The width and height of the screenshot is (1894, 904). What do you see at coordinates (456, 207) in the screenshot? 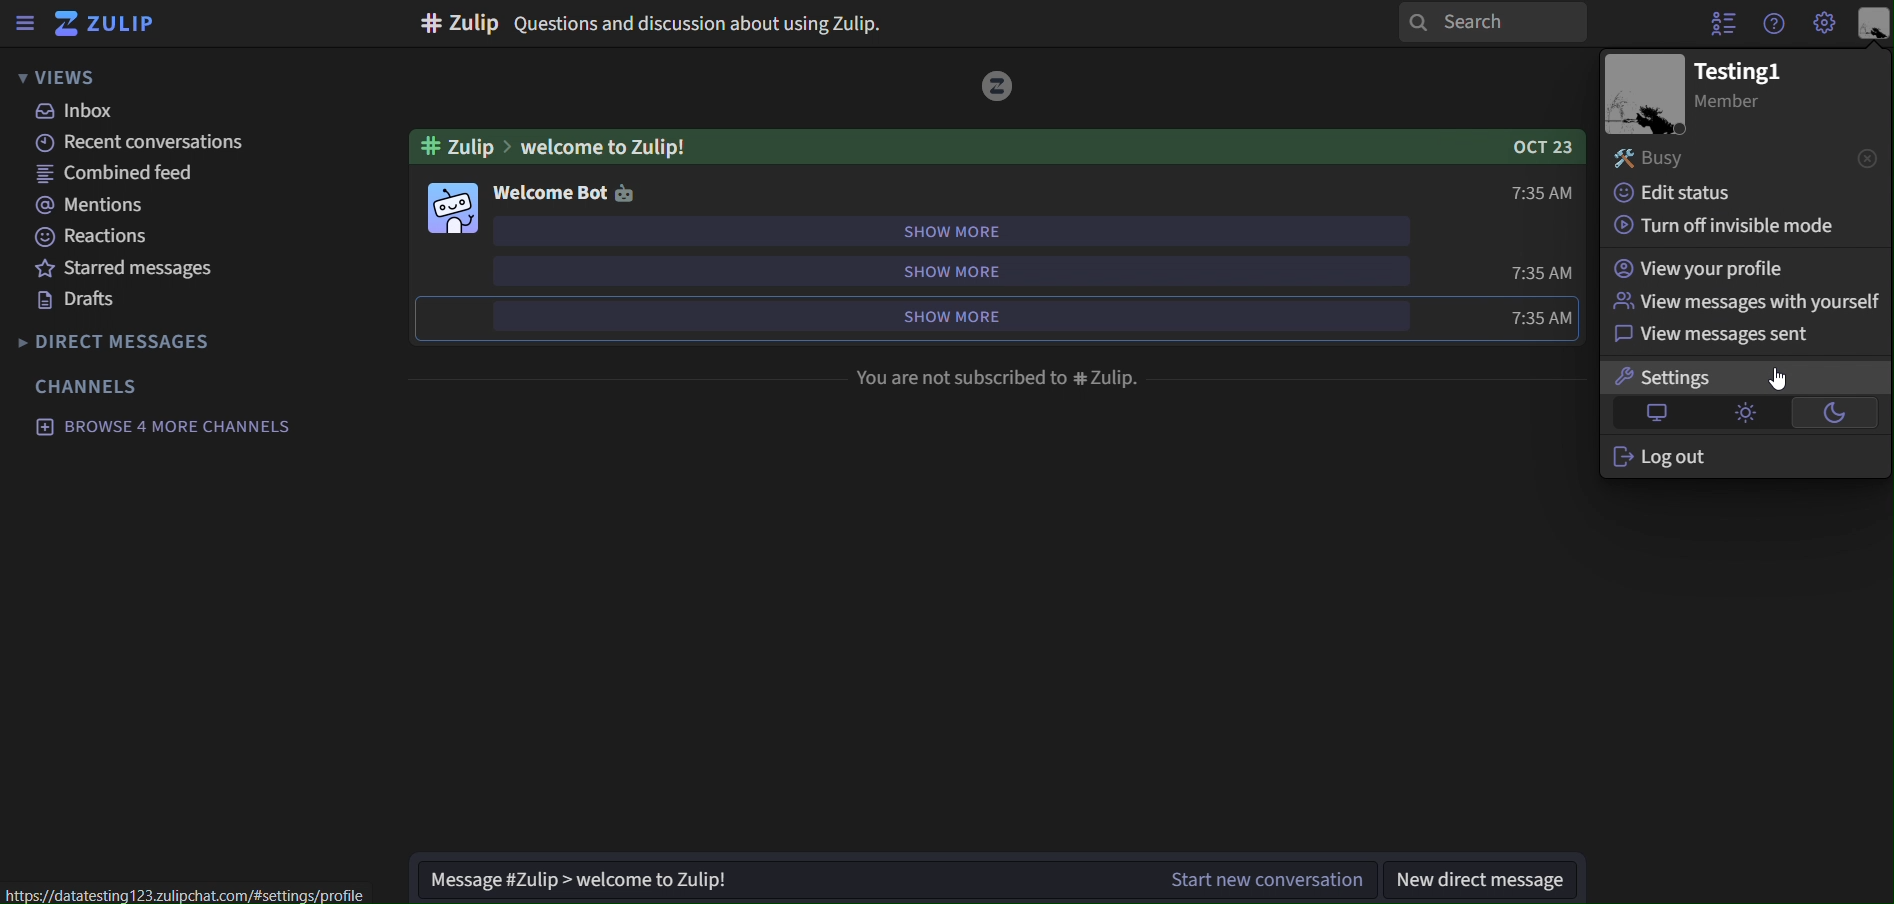
I see `image` at bounding box center [456, 207].